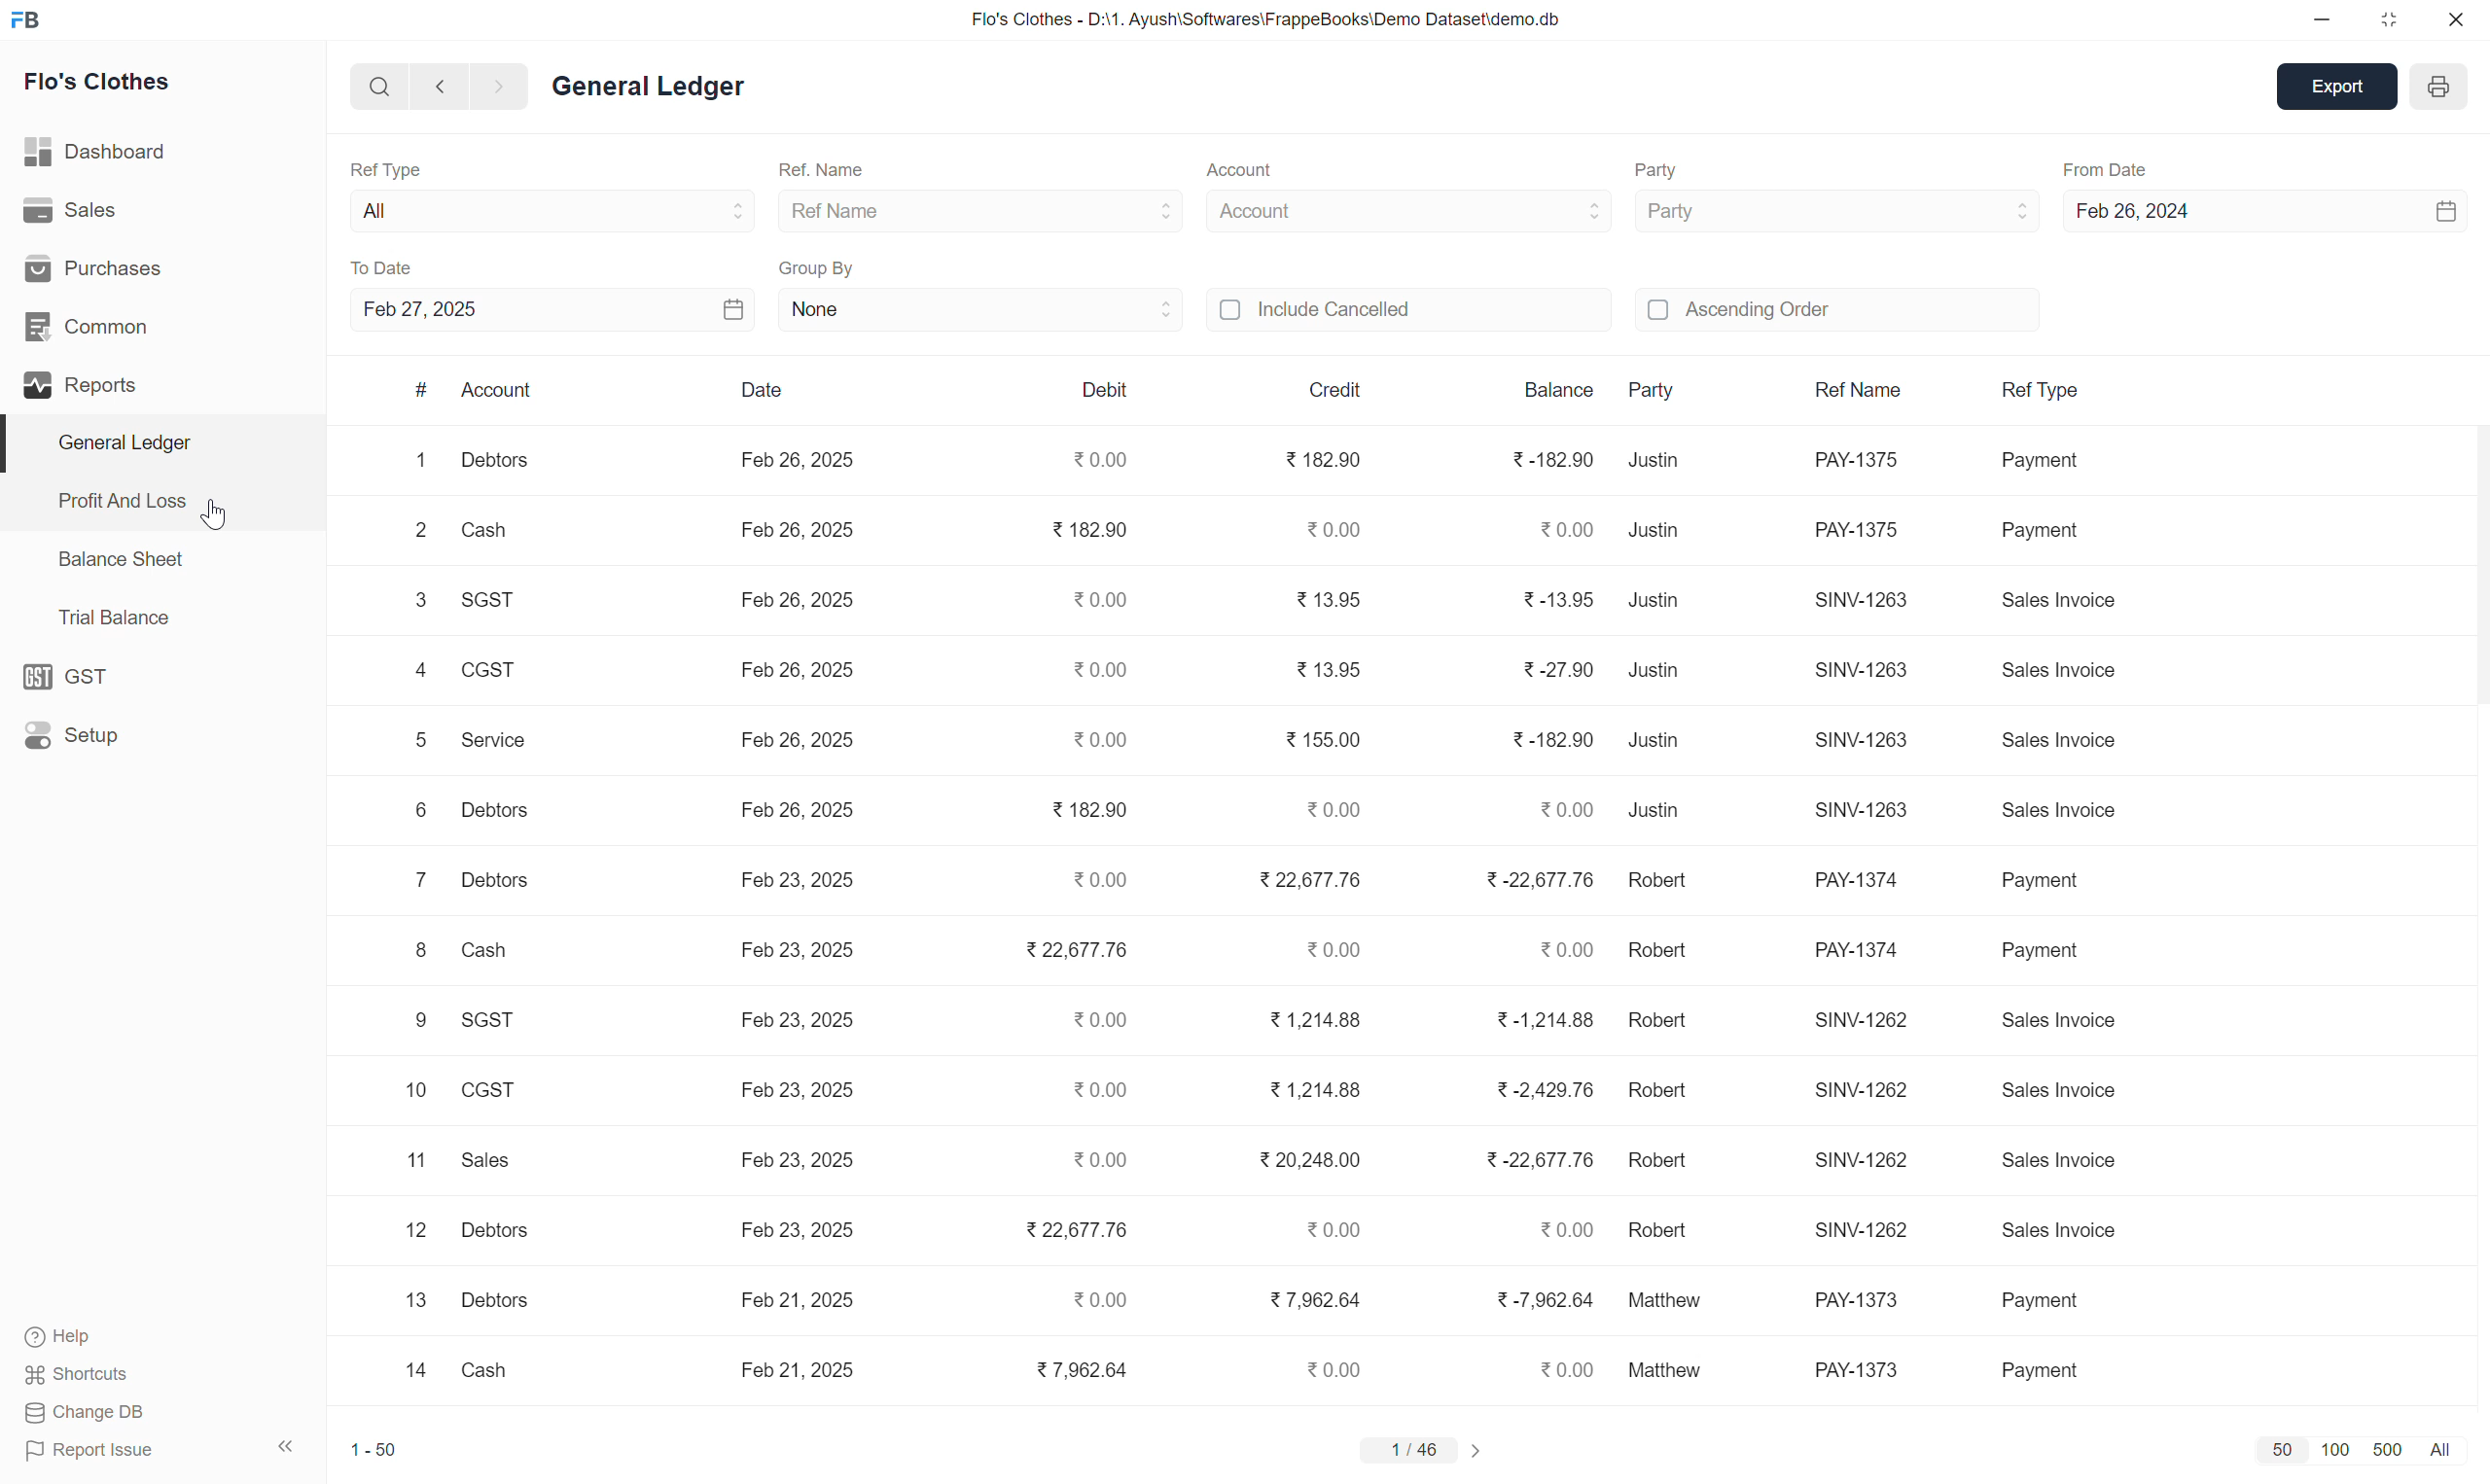  What do you see at coordinates (97, 266) in the screenshot?
I see `purchases` at bounding box center [97, 266].